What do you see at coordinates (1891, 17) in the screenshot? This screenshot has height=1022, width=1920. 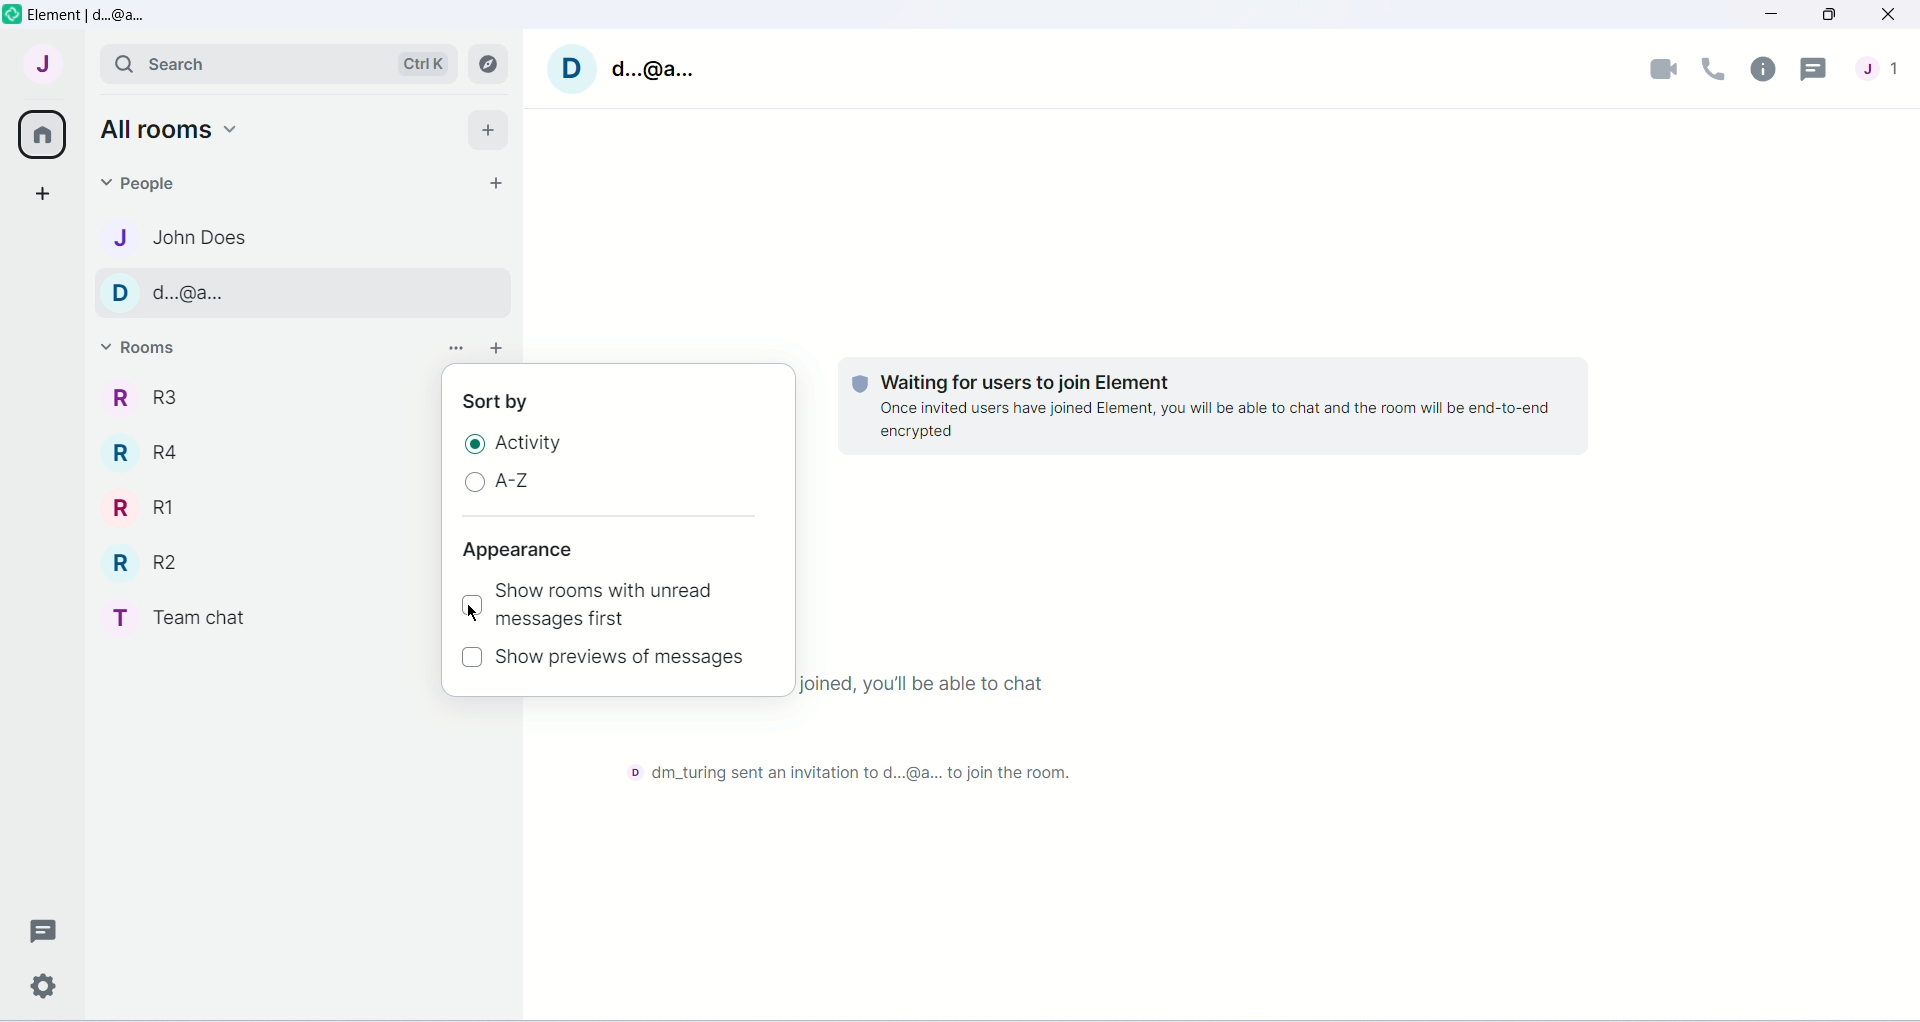 I see `Close` at bounding box center [1891, 17].